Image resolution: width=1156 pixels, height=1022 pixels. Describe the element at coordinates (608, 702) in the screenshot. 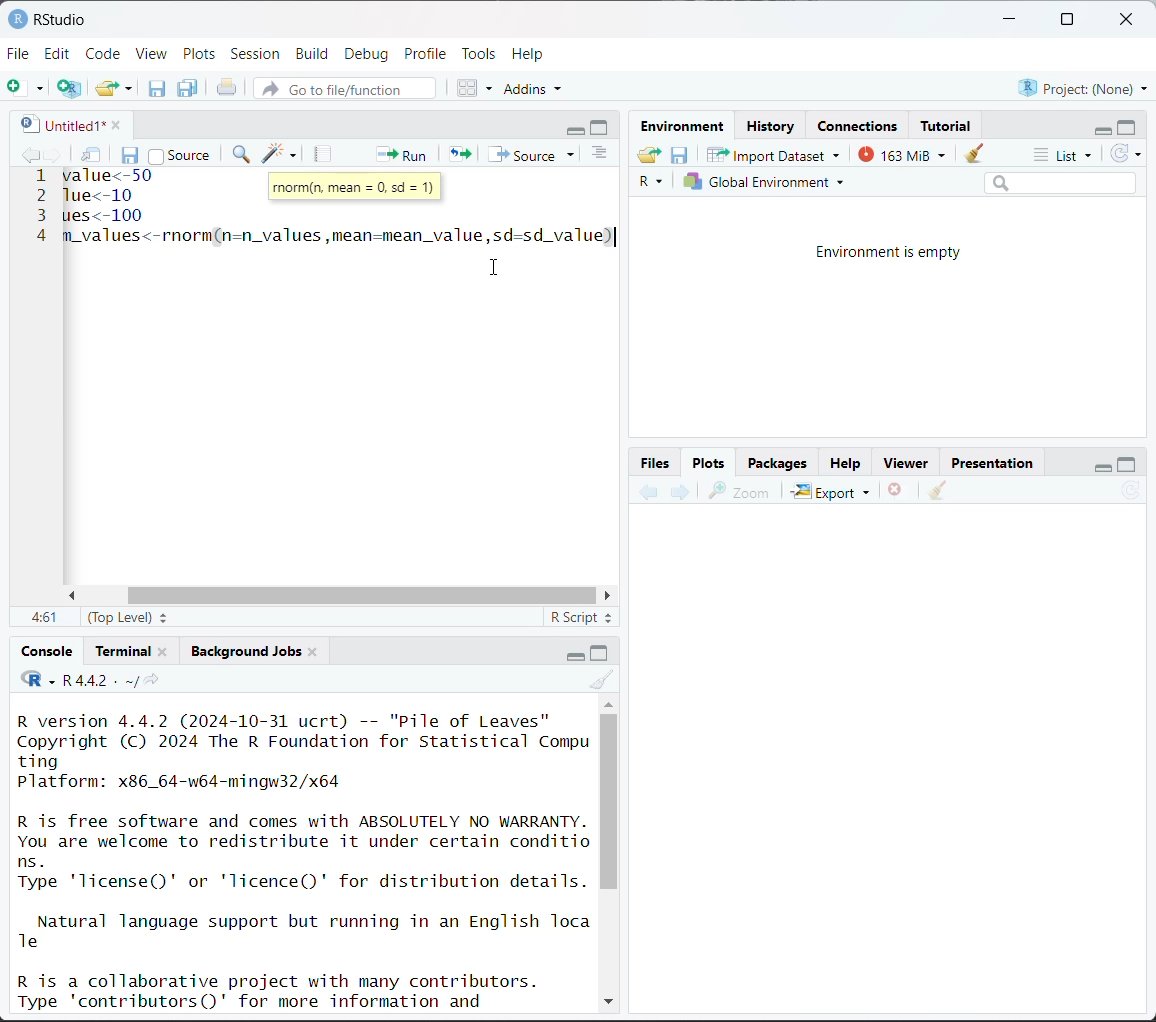

I see `up` at that location.